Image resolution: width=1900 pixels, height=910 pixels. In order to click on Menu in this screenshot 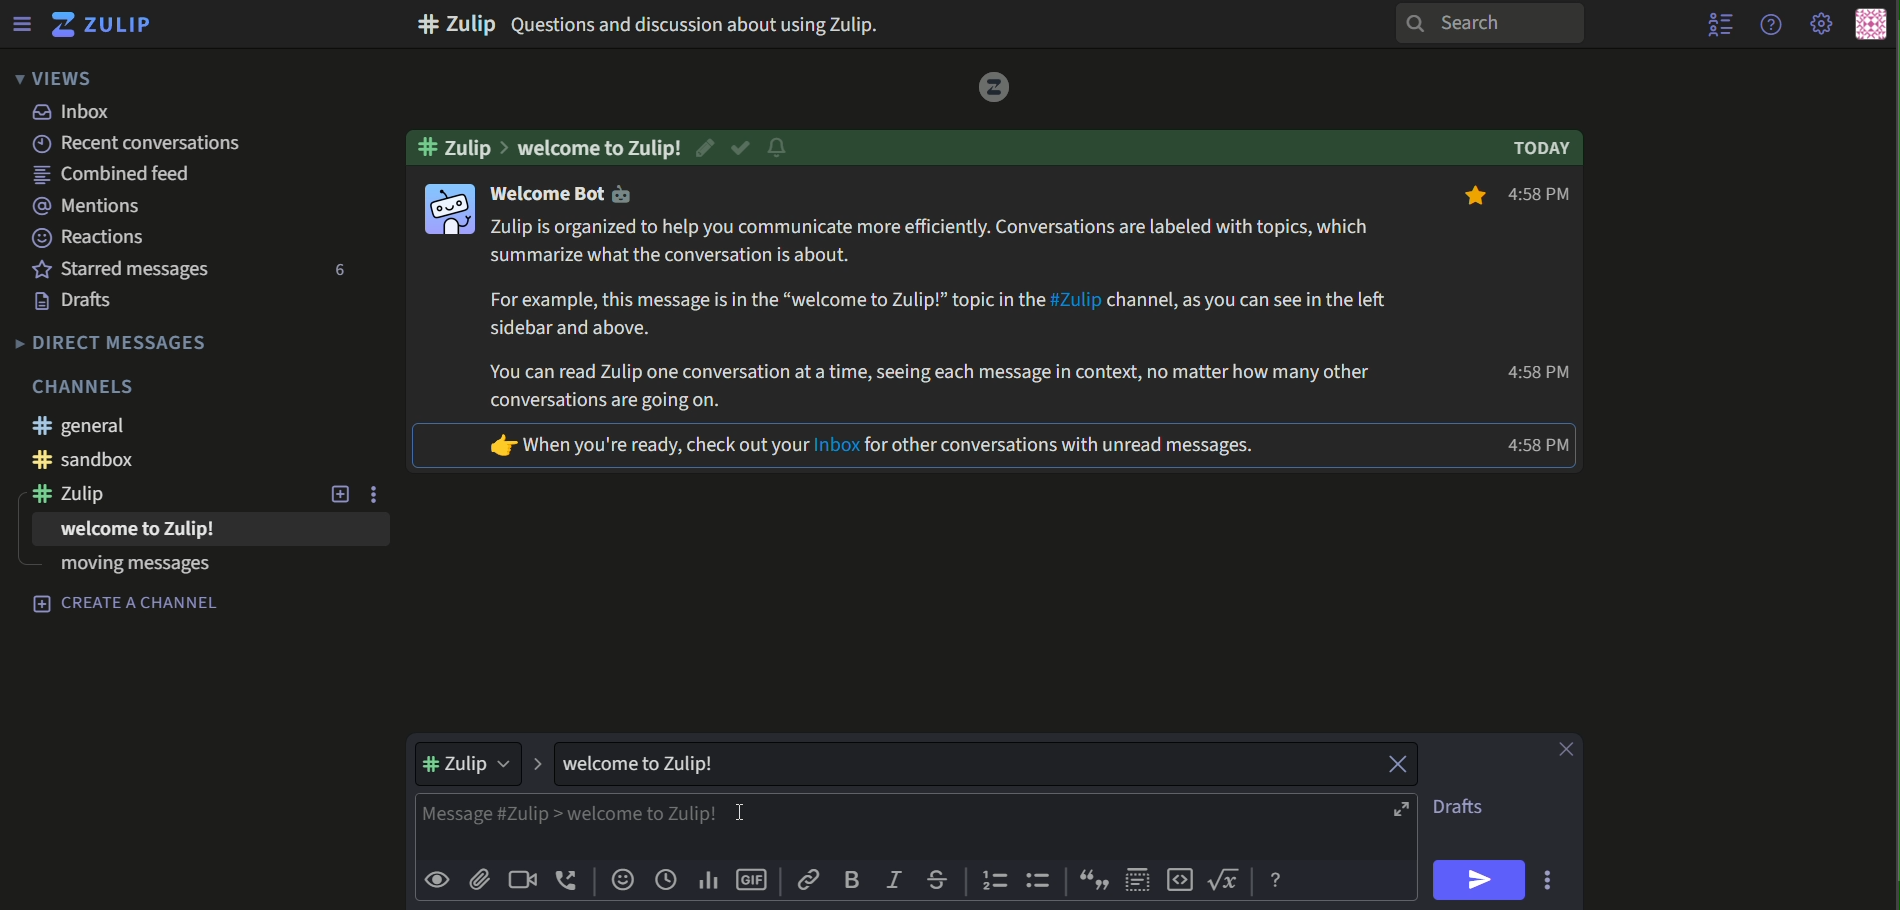, I will do `click(21, 23)`.